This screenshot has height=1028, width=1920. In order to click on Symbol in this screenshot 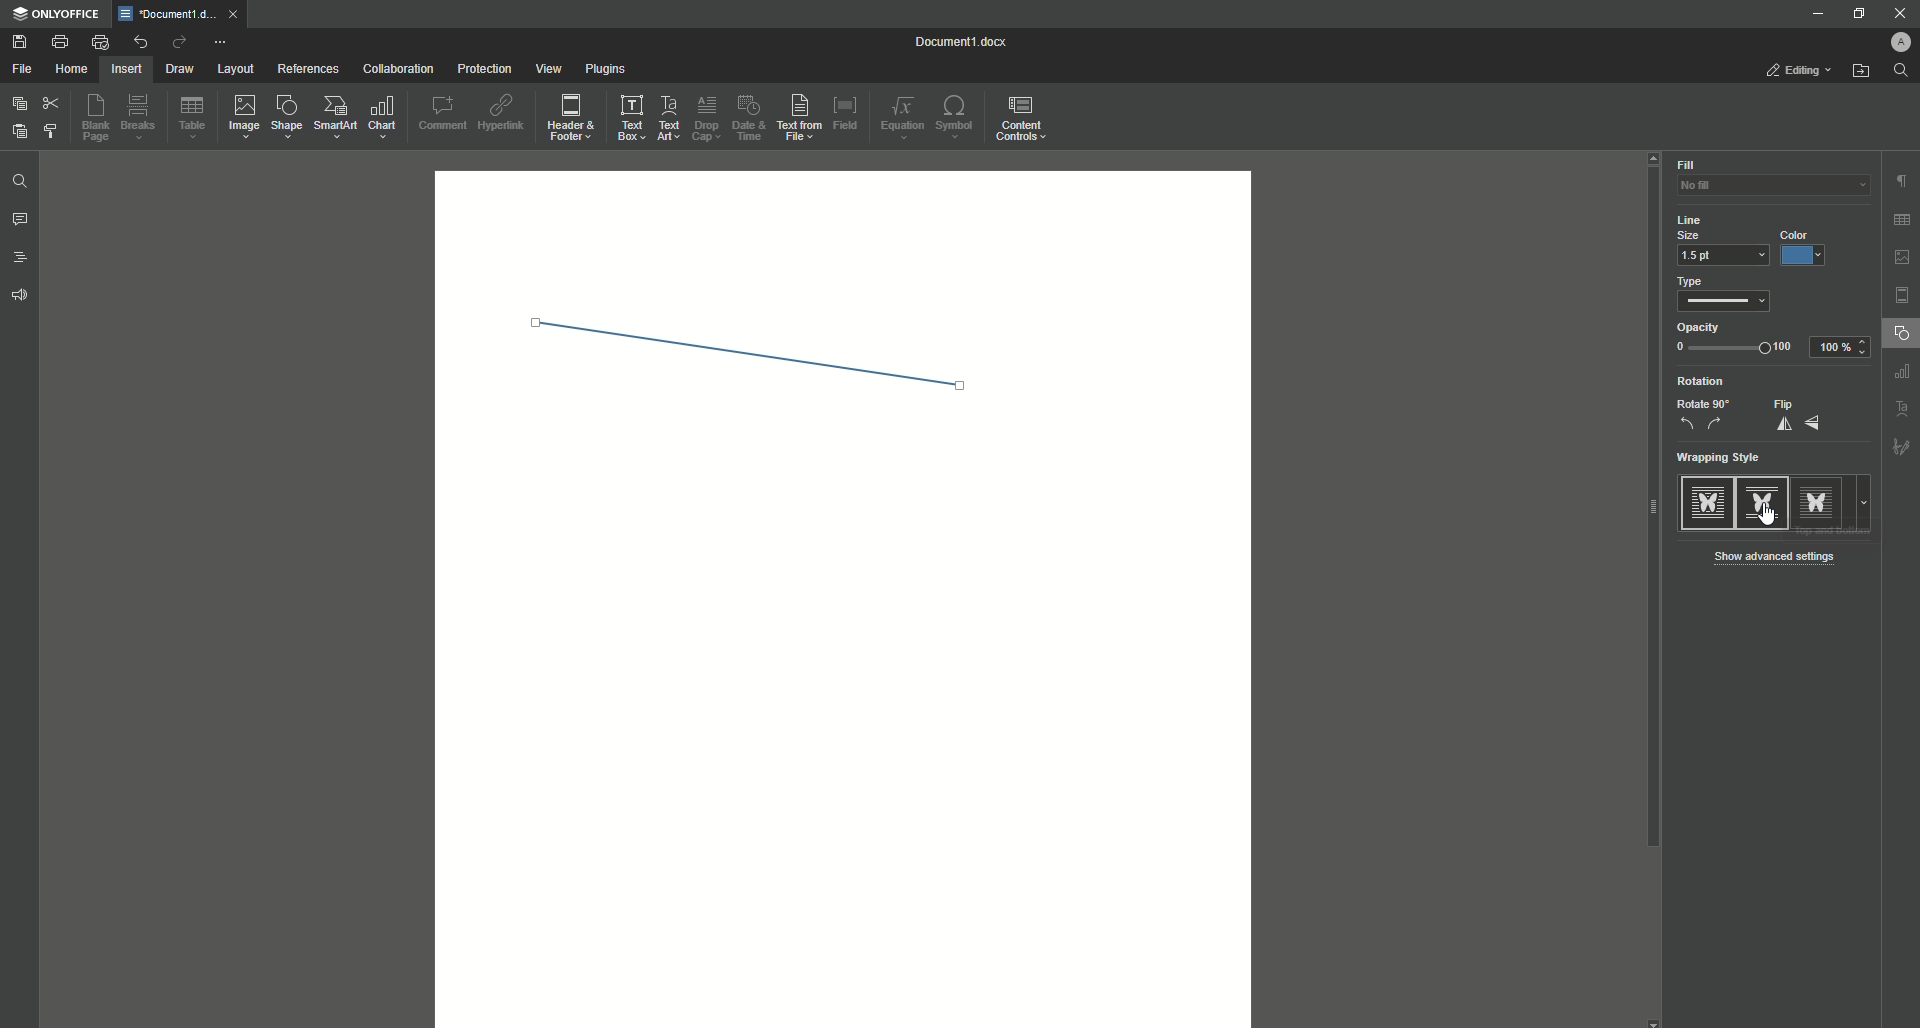, I will do `click(957, 119)`.